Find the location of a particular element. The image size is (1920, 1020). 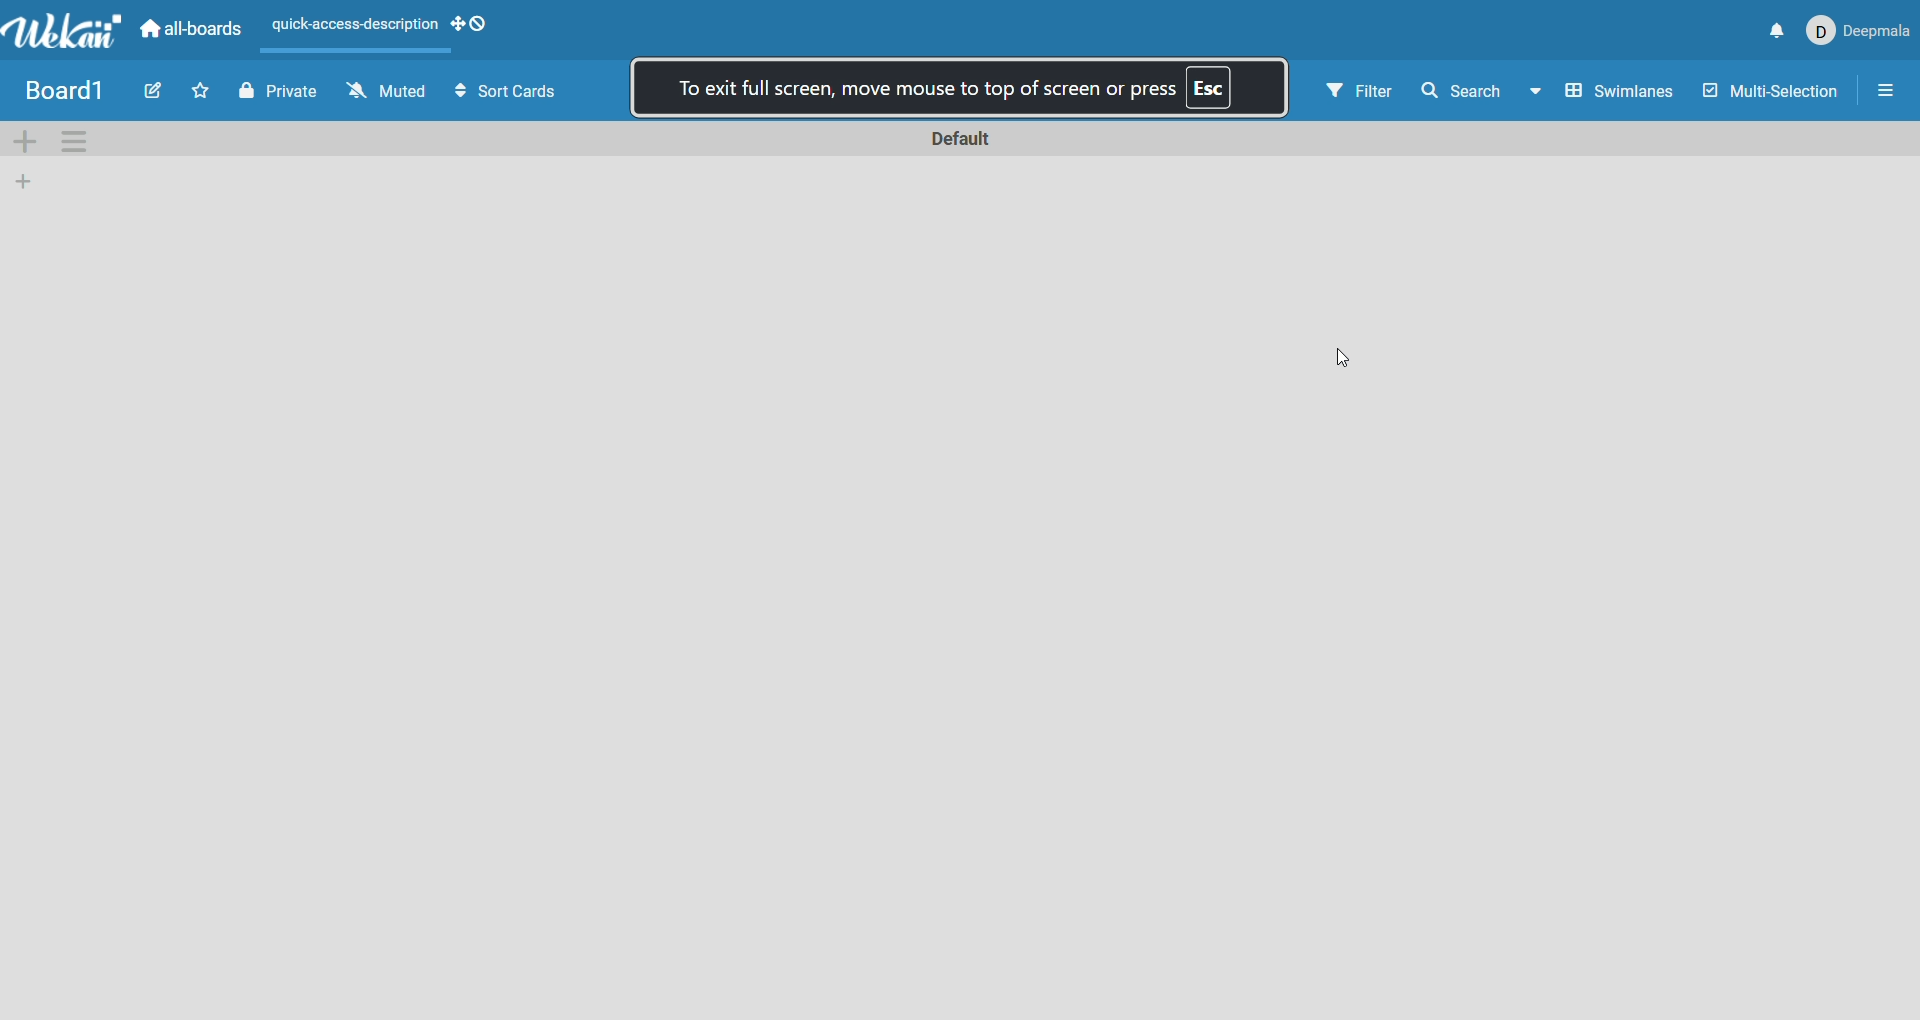

text is located at coordinates (351, 27).